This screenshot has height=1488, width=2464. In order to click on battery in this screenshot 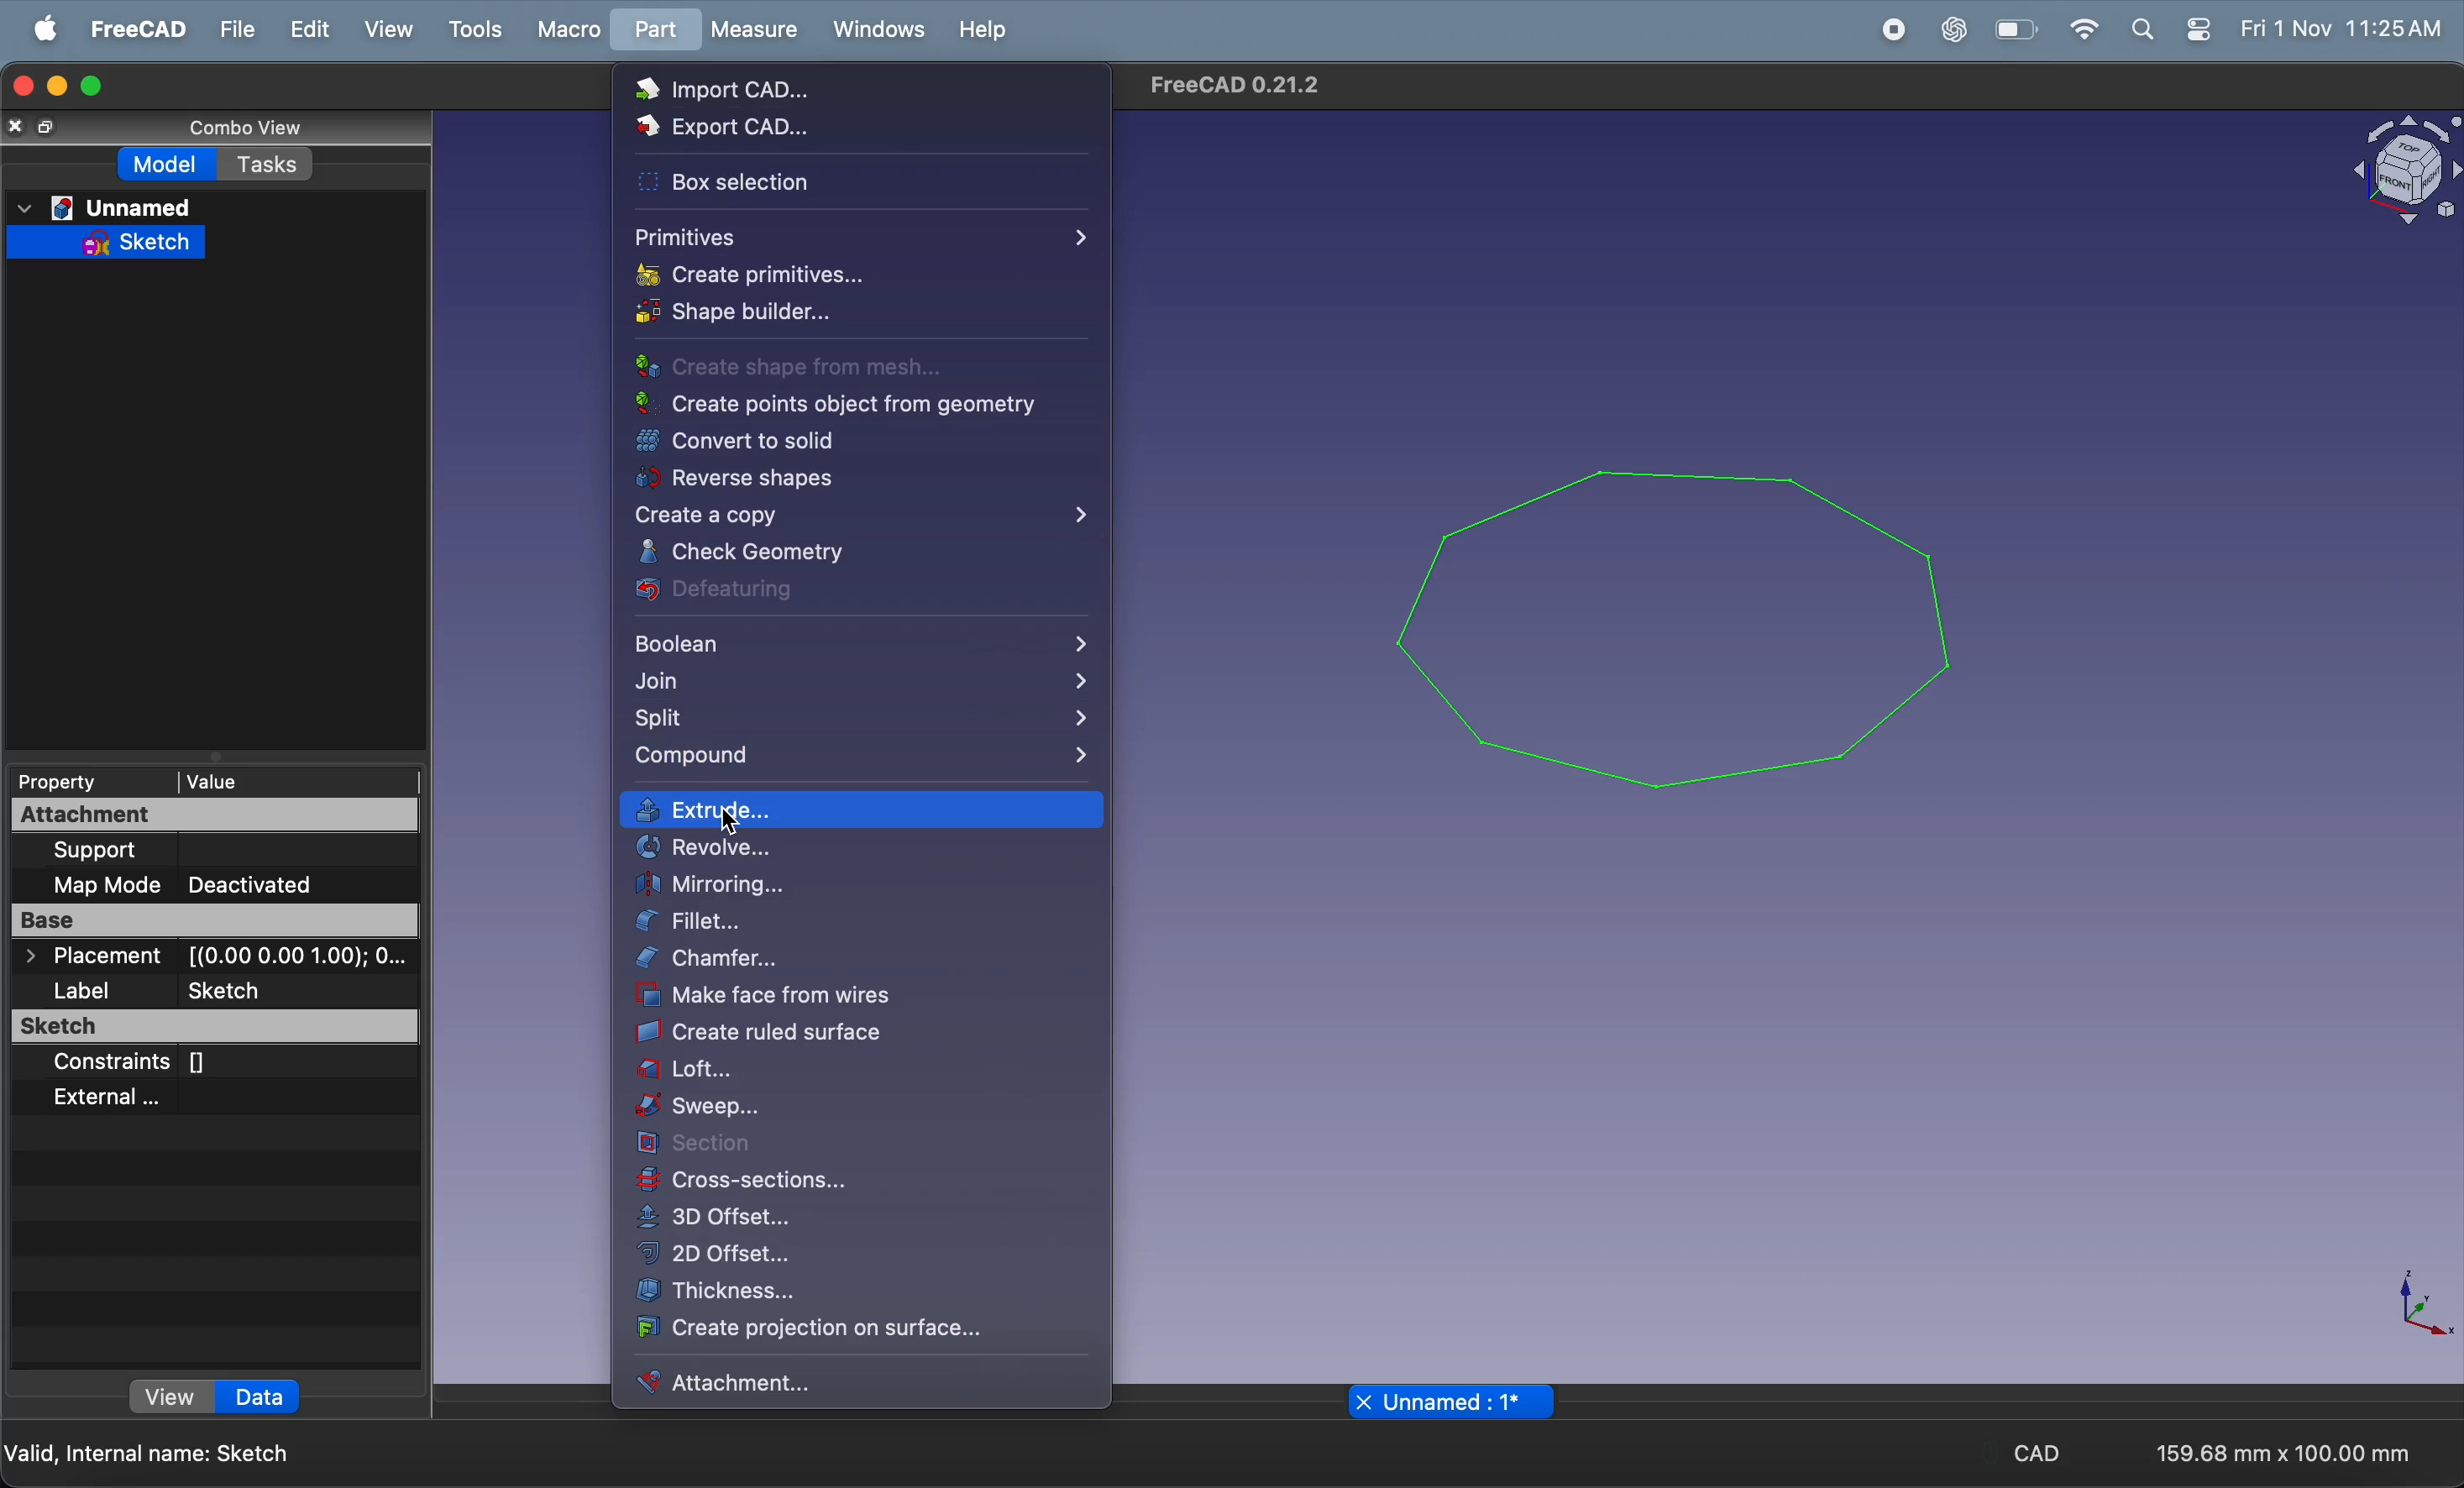, I will do `click(2016, 29)`.